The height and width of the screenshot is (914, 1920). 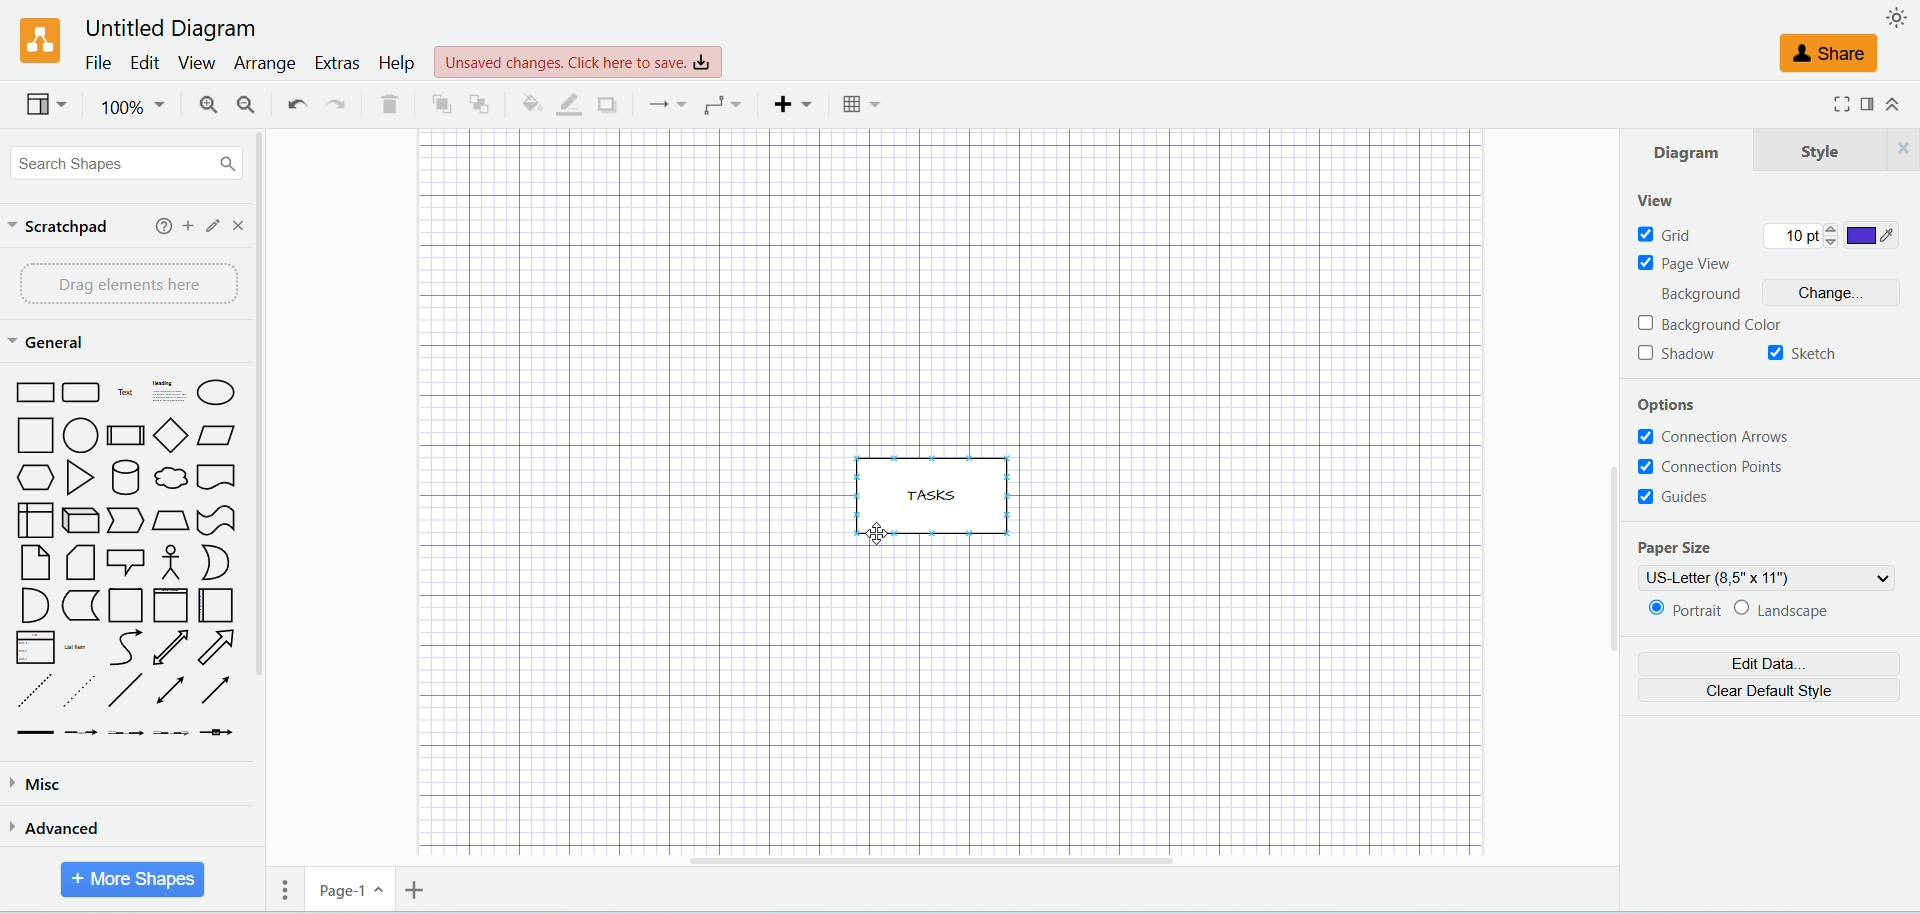 What do you see at coordinates (126, 390) in the screenshot?
I see `Text` at bounding box center [126, 390].